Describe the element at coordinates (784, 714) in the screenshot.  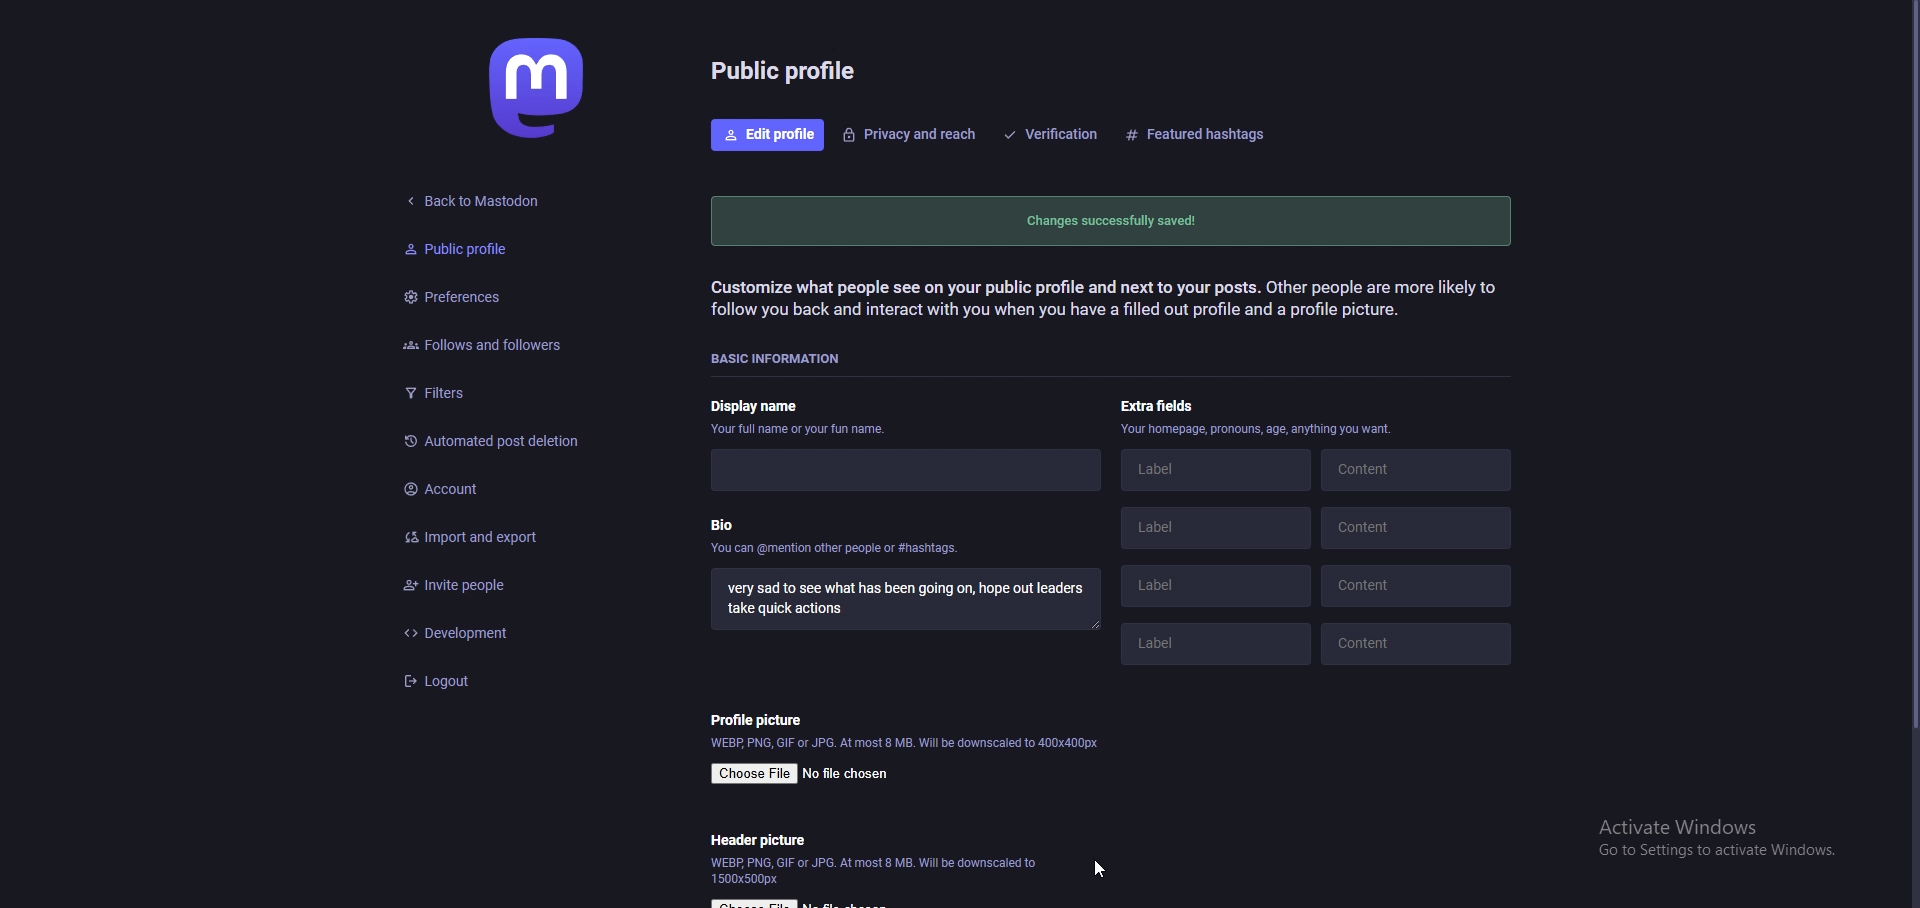
I see `Profile picture` at that location.